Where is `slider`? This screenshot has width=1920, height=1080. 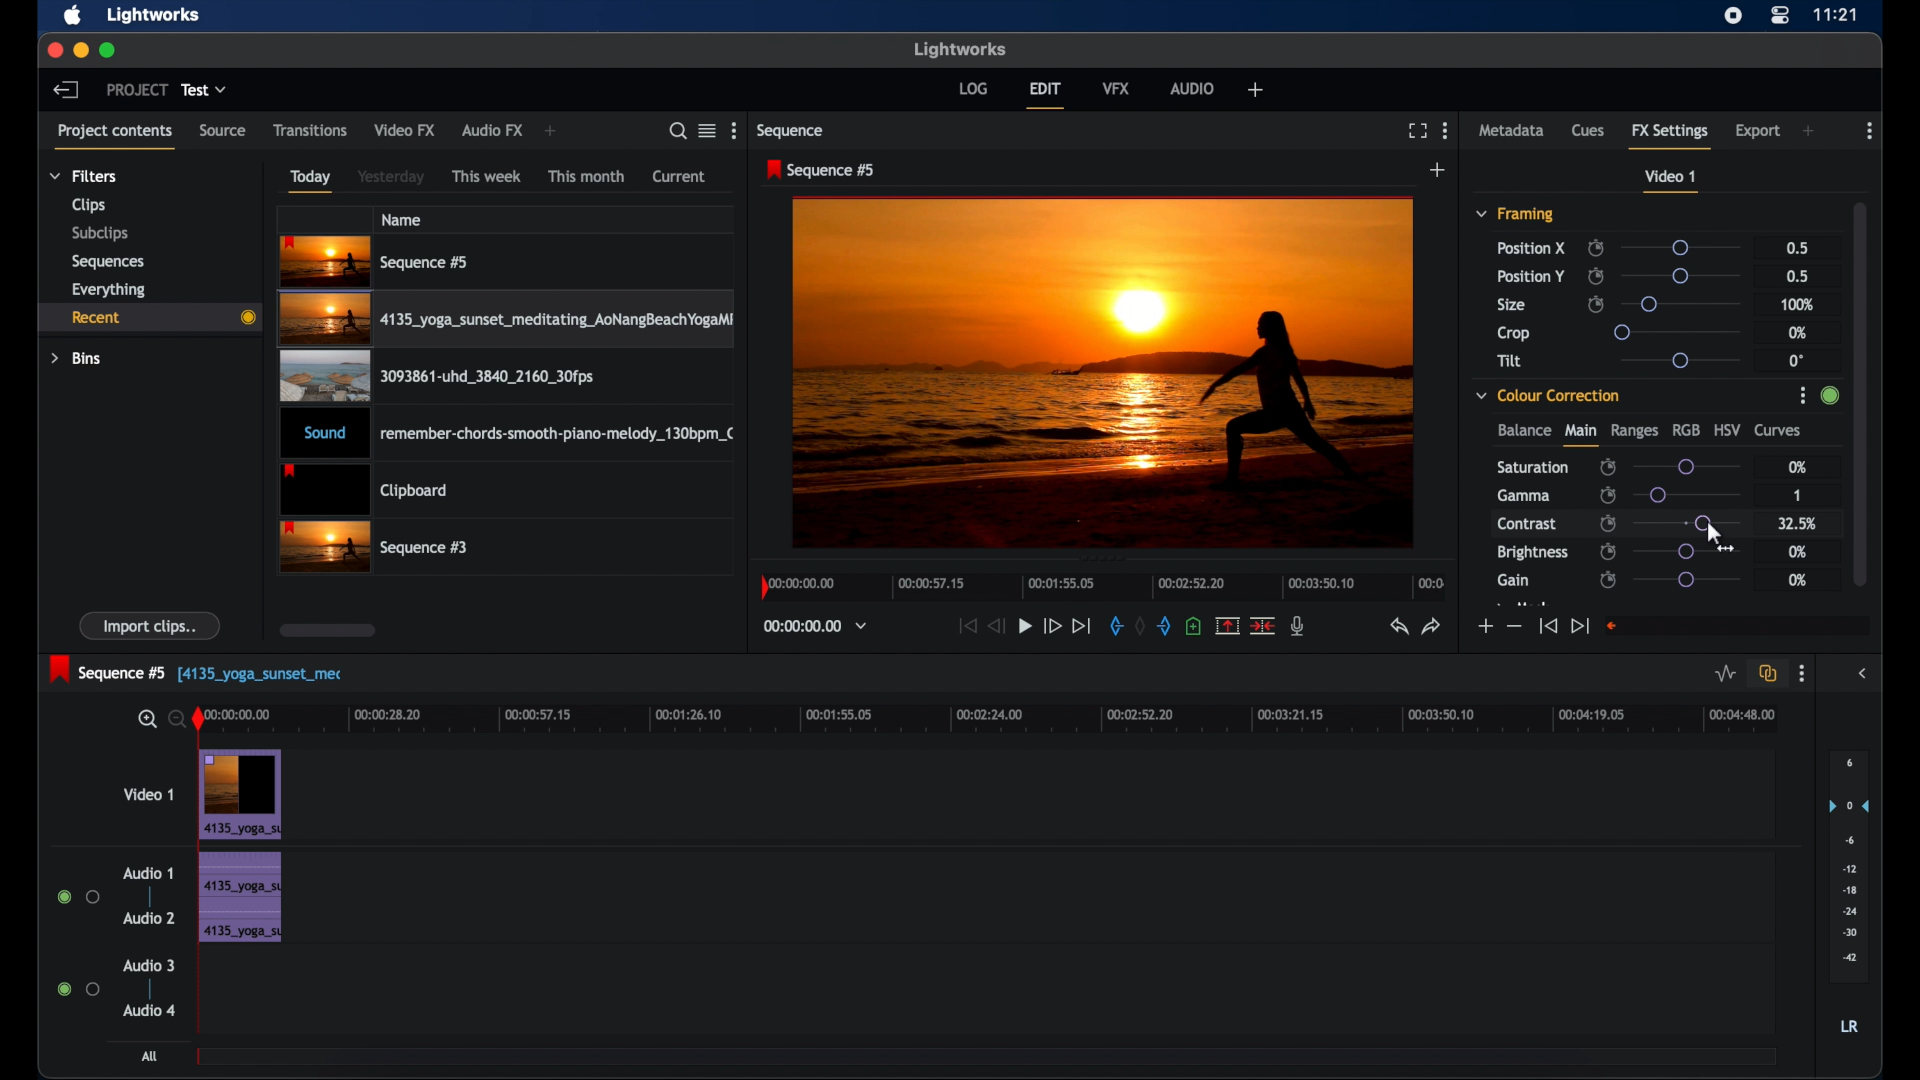 slider is located at coordinates (1684, 303).